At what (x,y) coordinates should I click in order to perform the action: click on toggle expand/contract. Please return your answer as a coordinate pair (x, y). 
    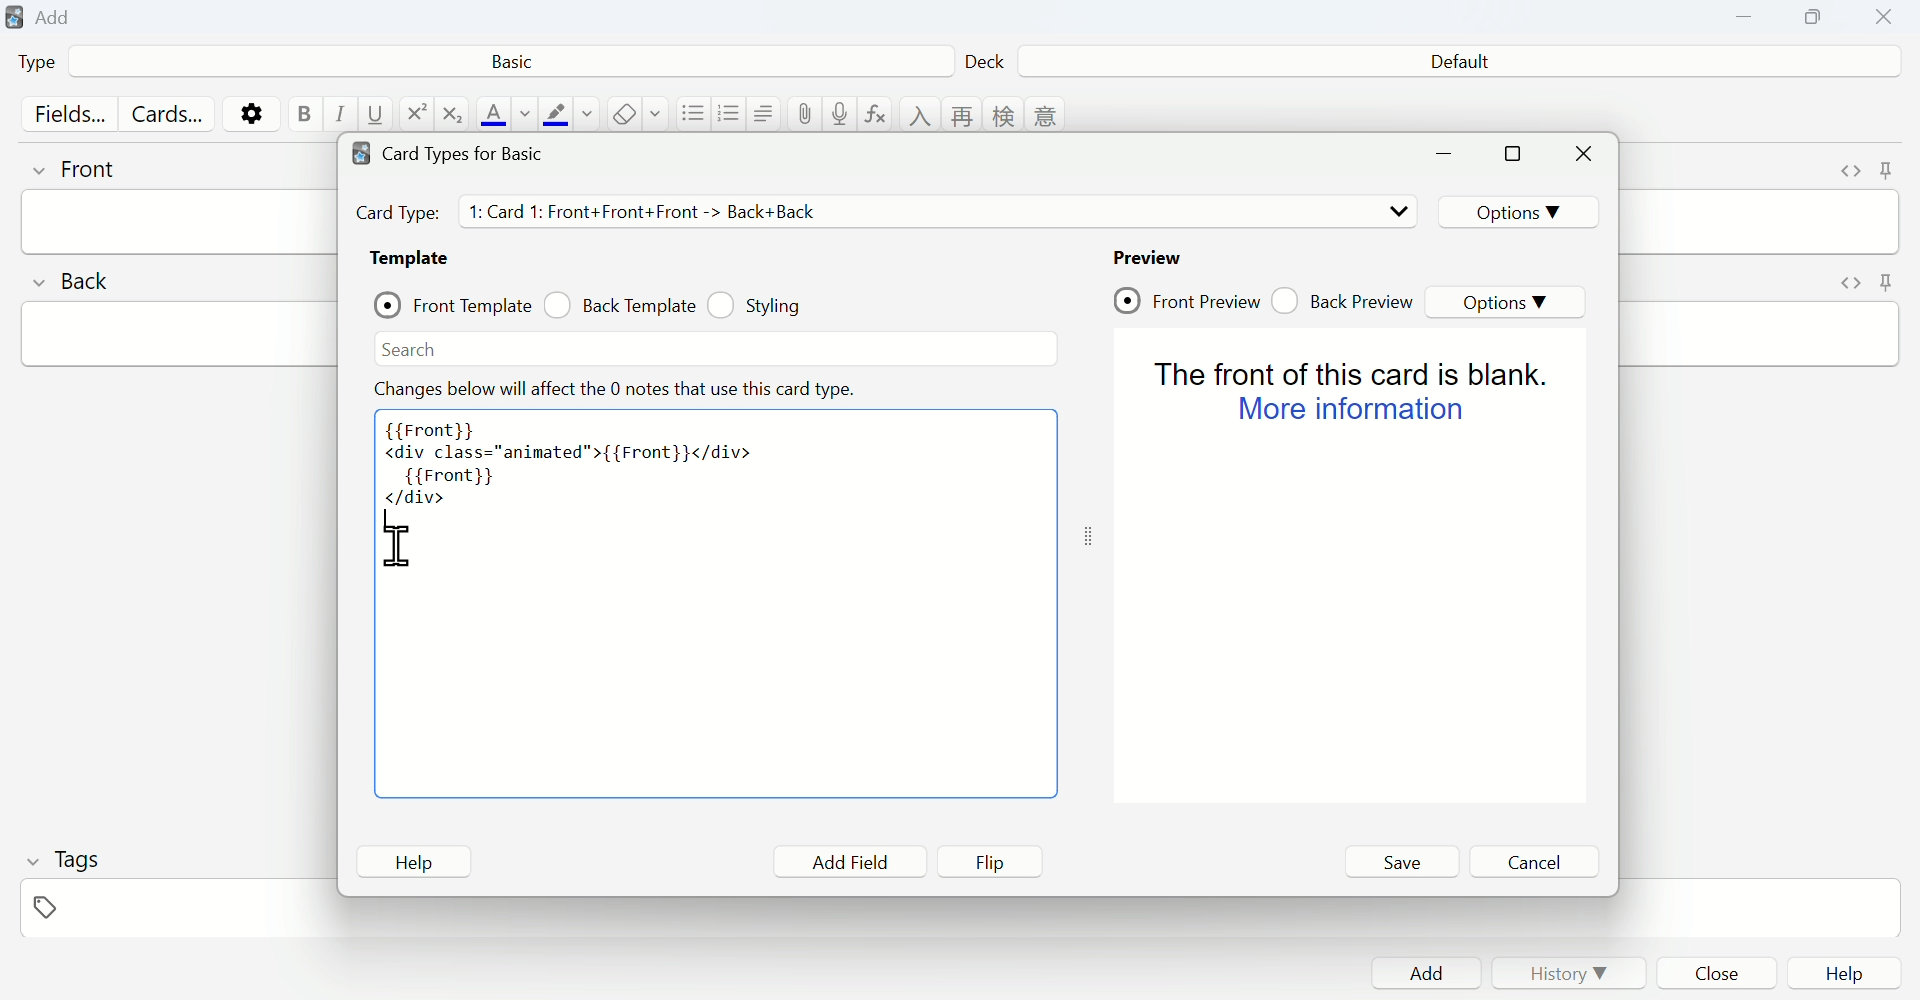
    Looking at the image, I should click on (1089, 538).